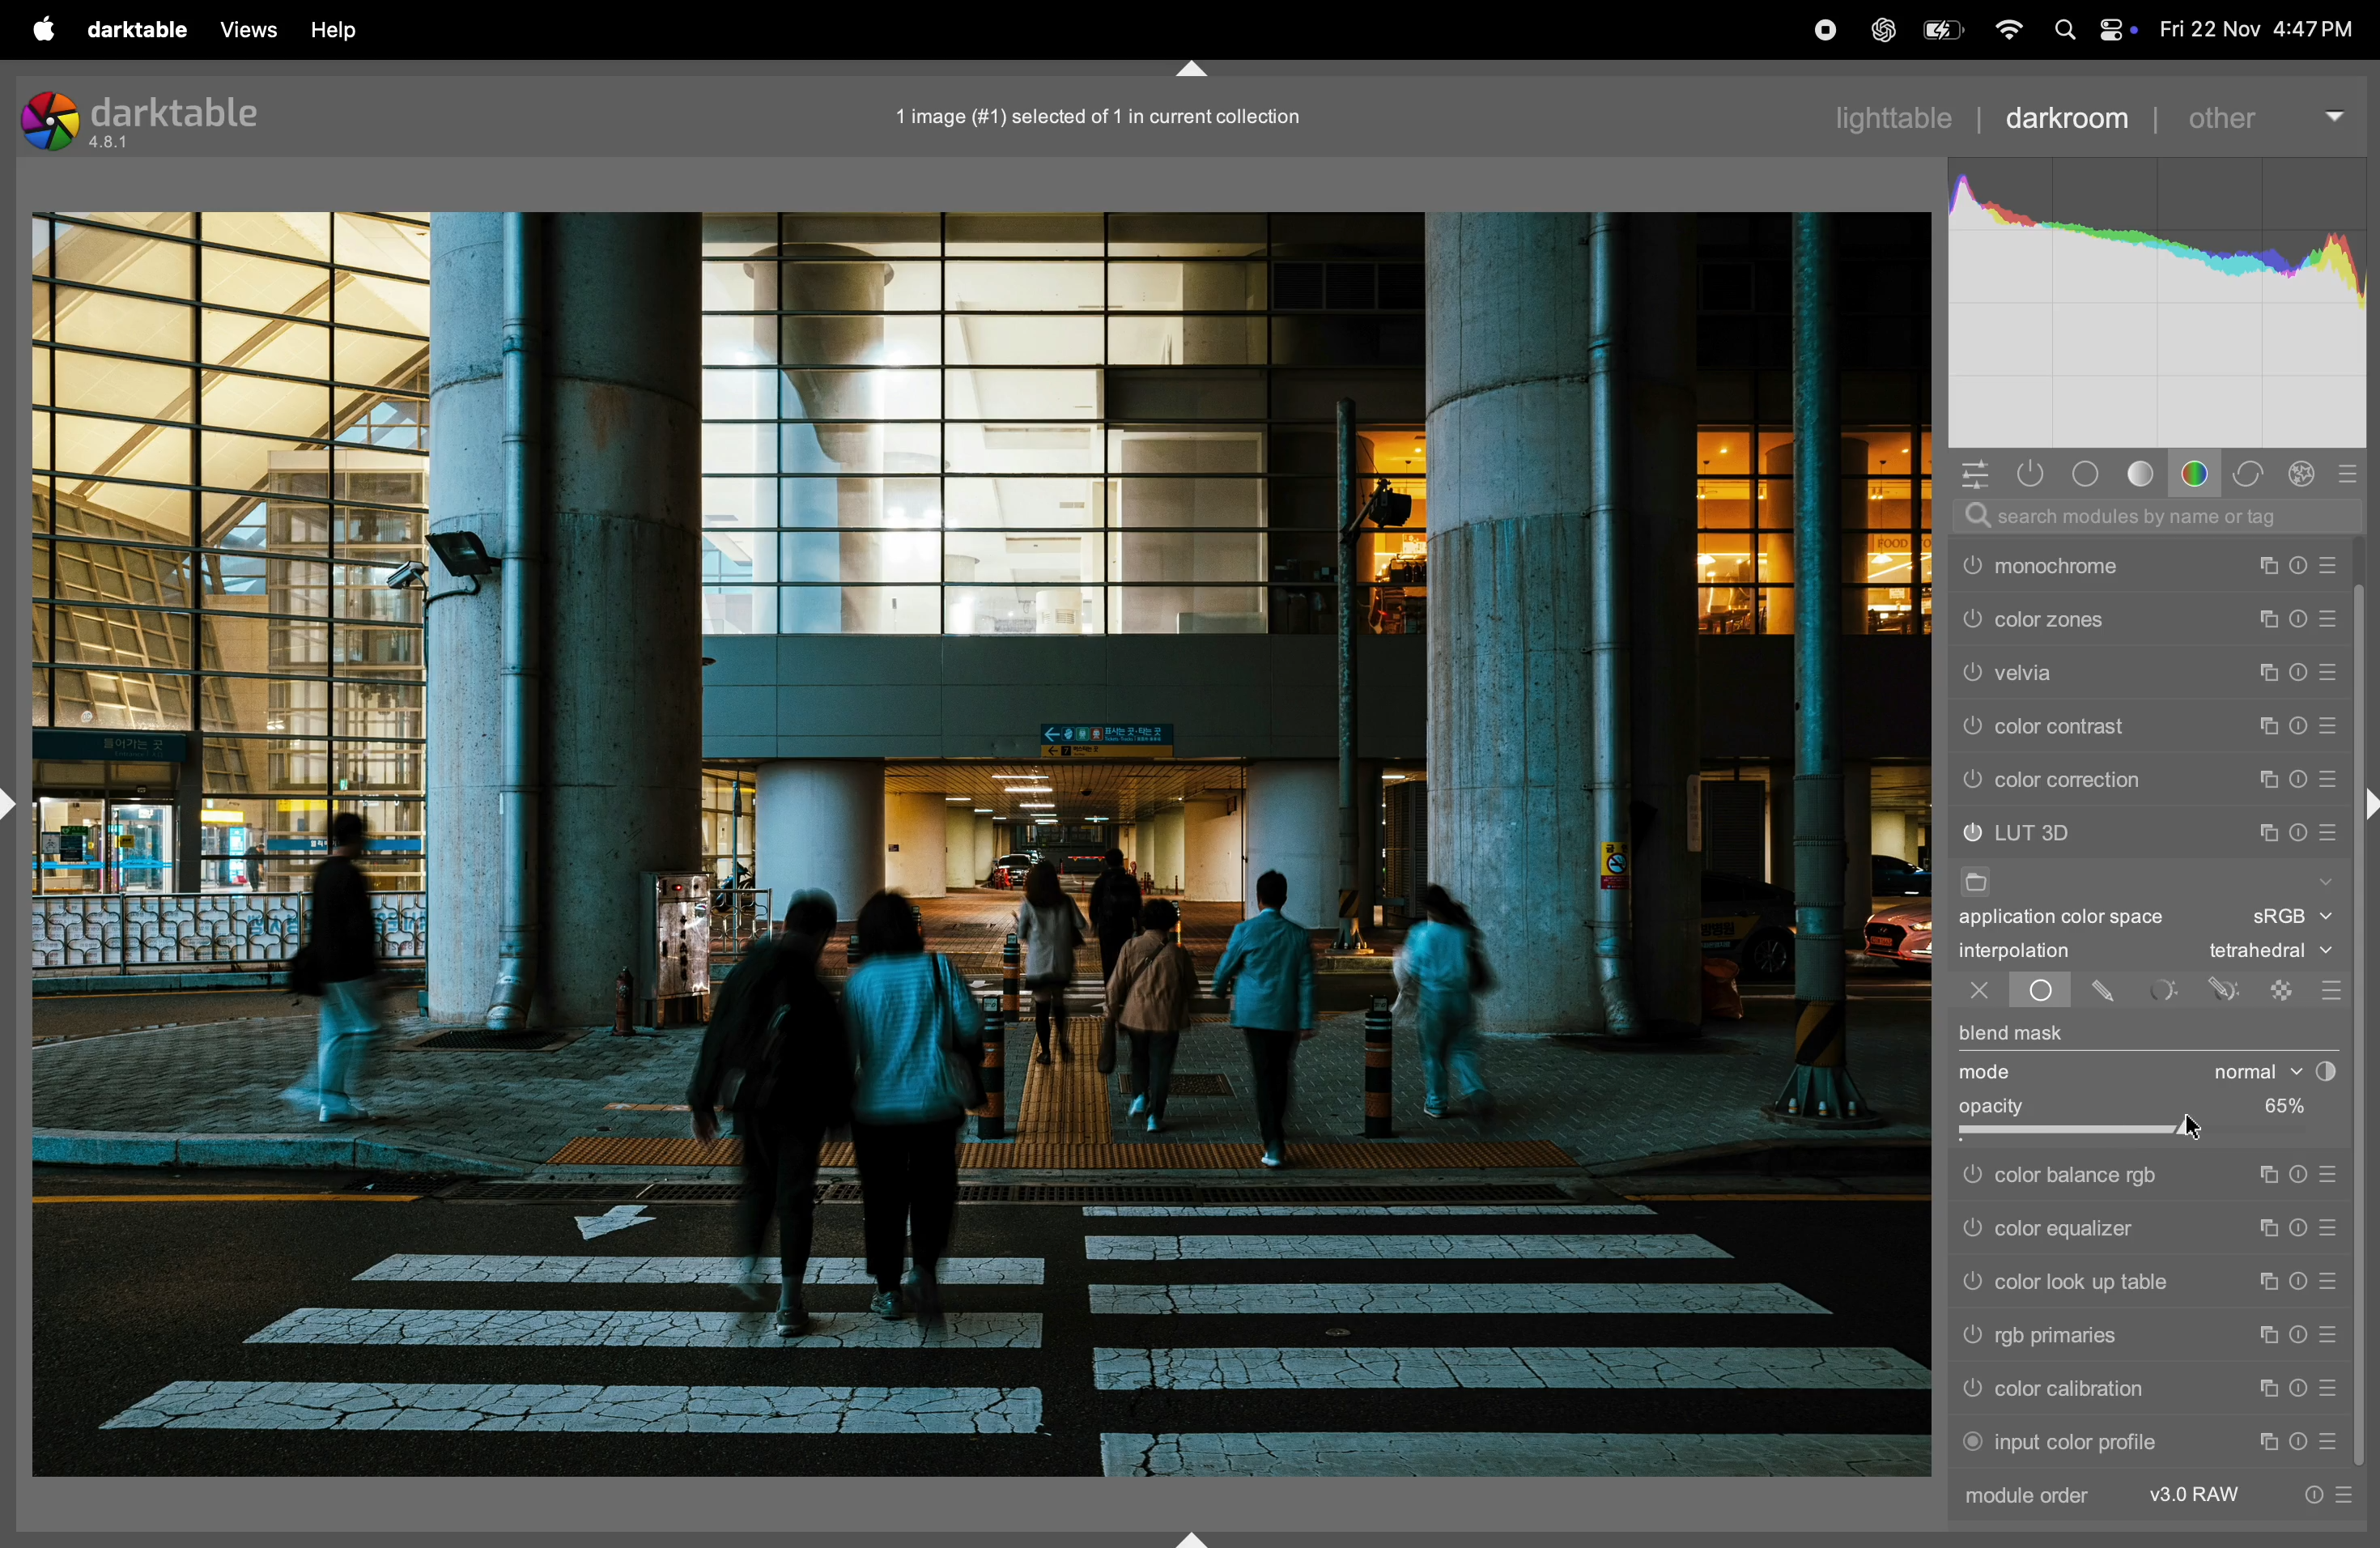 The width and height of the screenshot is (2380, 1548). I want to click on reset, so click(2302, 1232).